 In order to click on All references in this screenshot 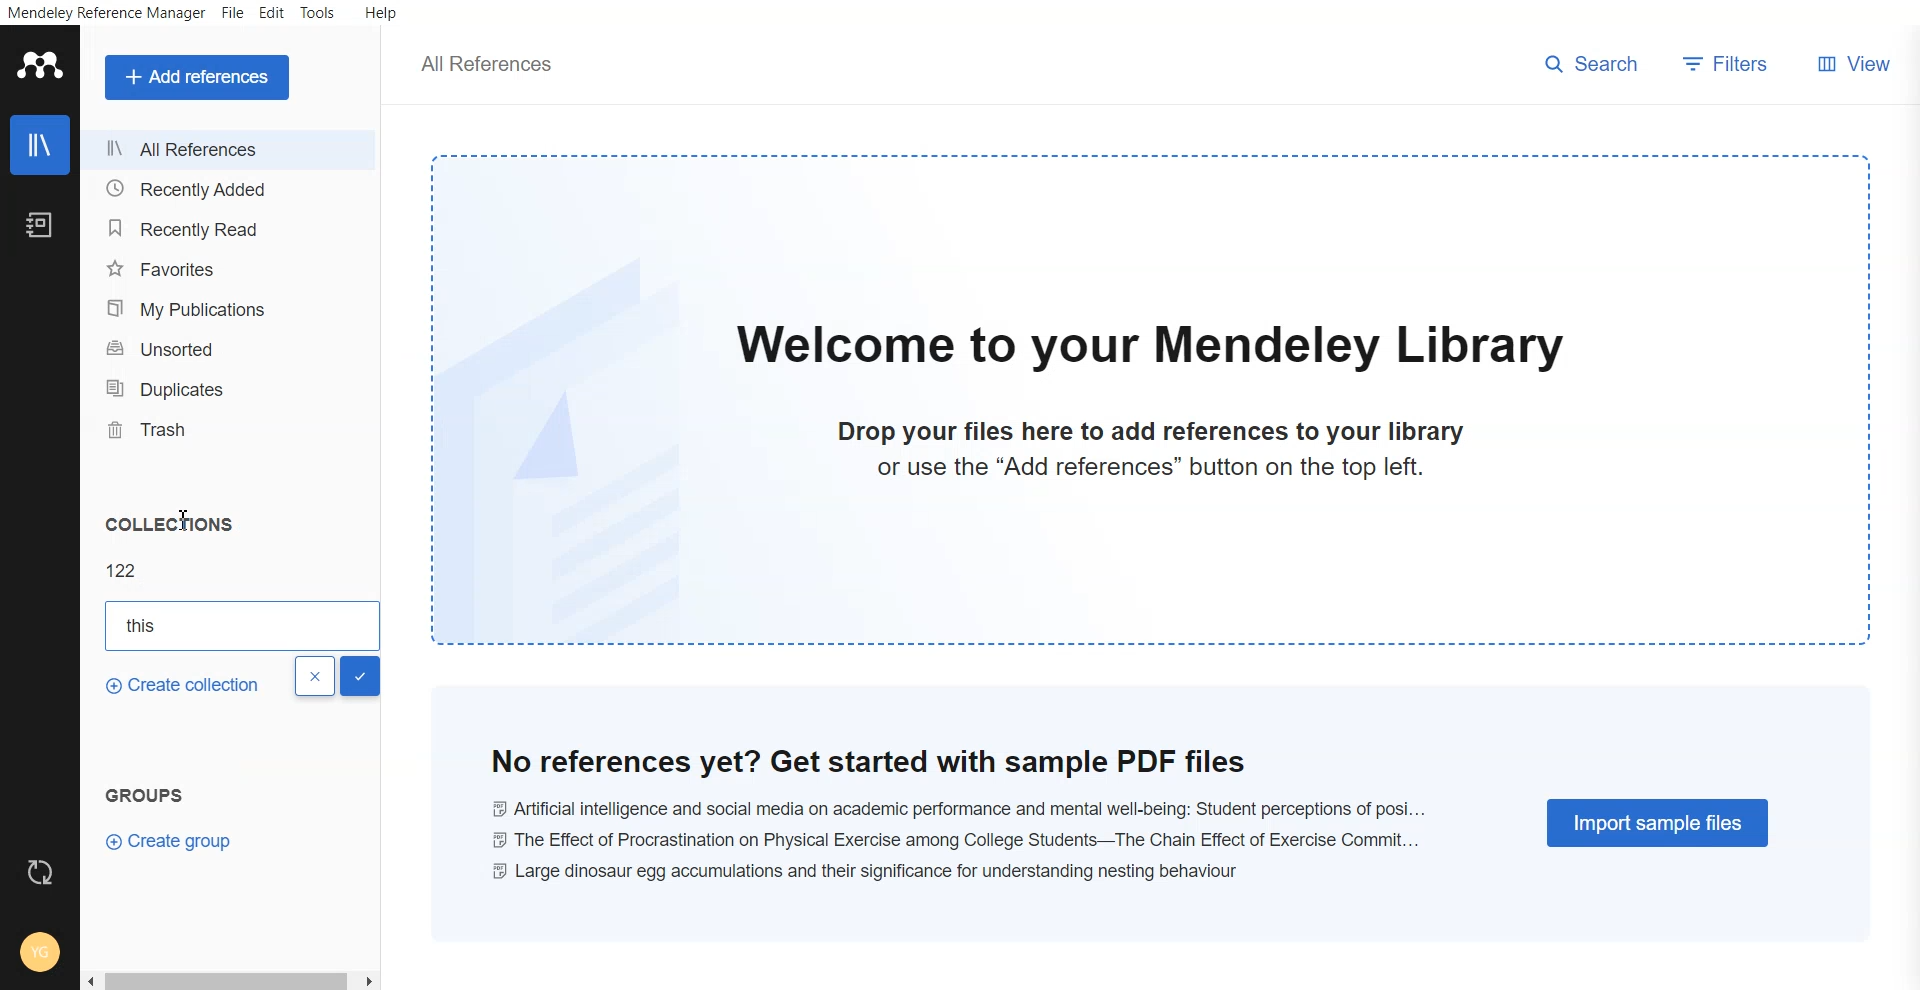, I will do `click(228, 150)`.